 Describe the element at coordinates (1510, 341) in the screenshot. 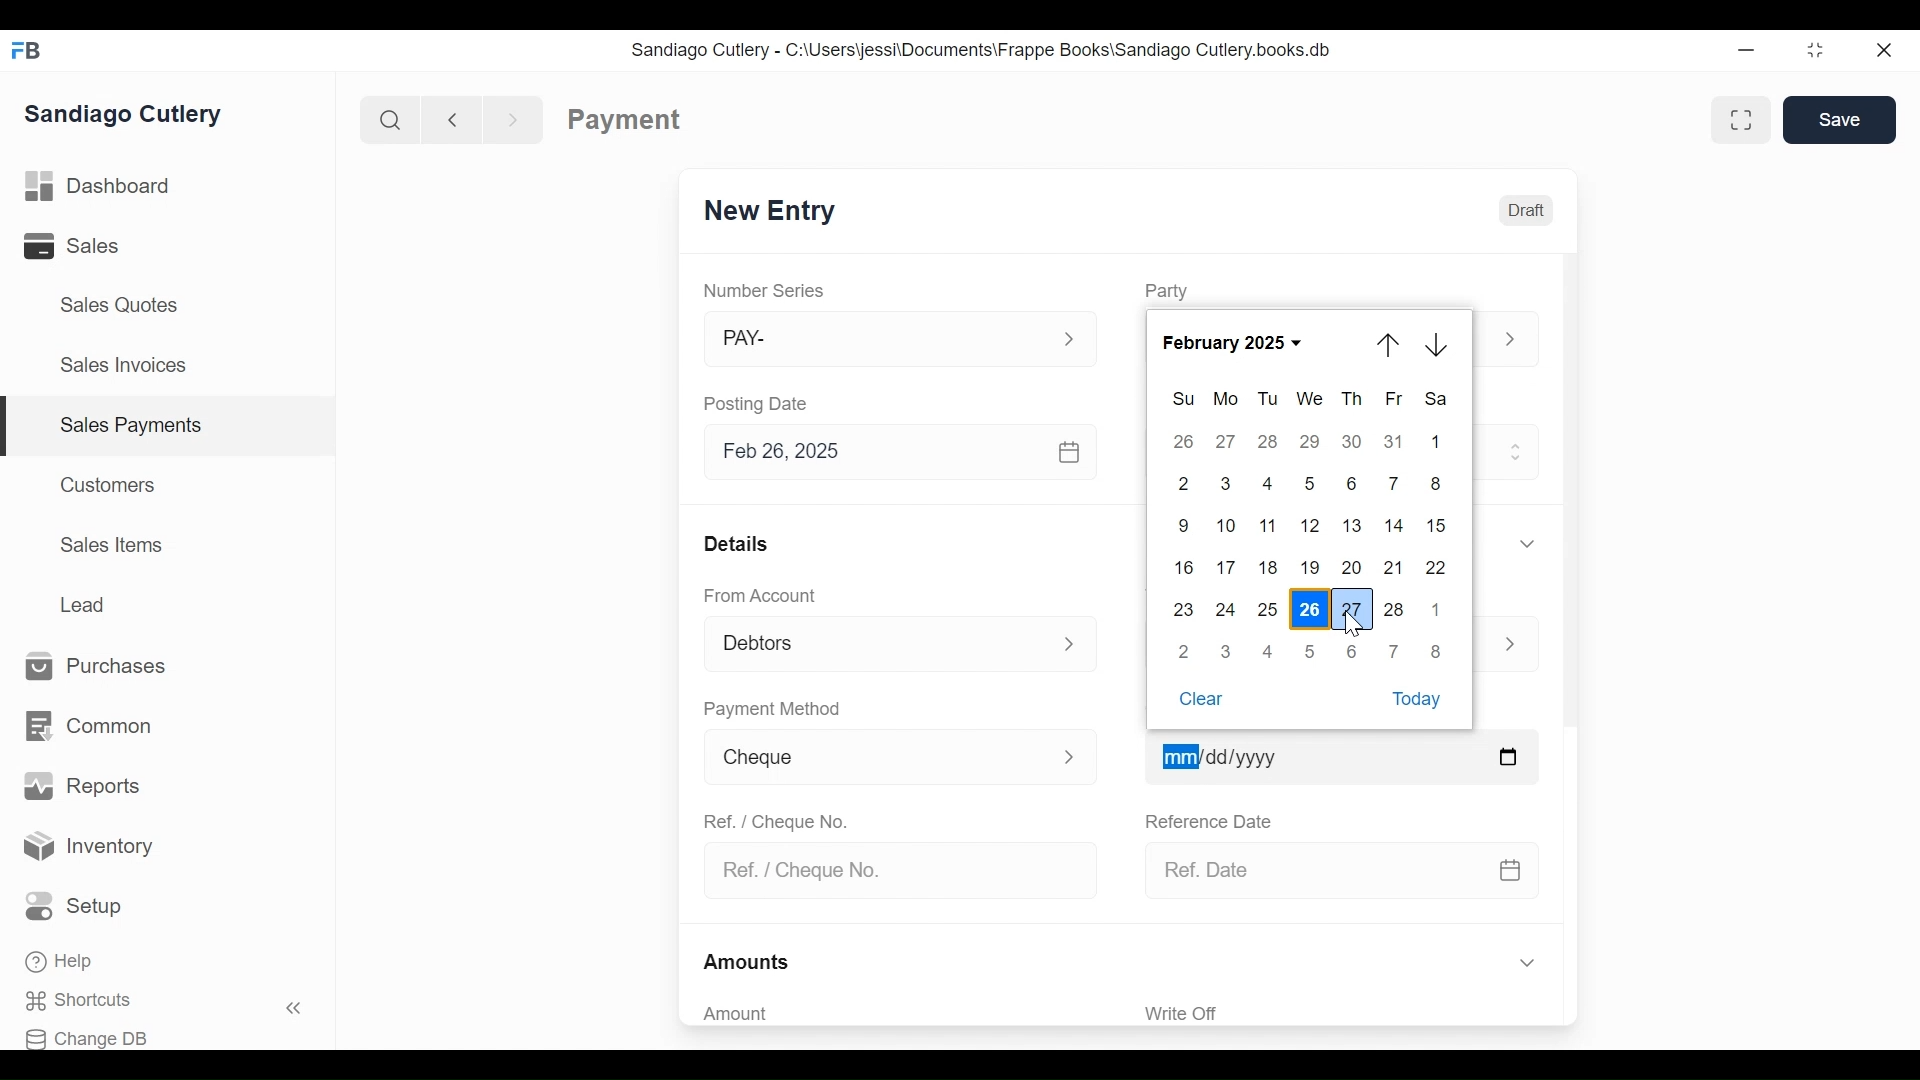

I see `Expand` at that location.